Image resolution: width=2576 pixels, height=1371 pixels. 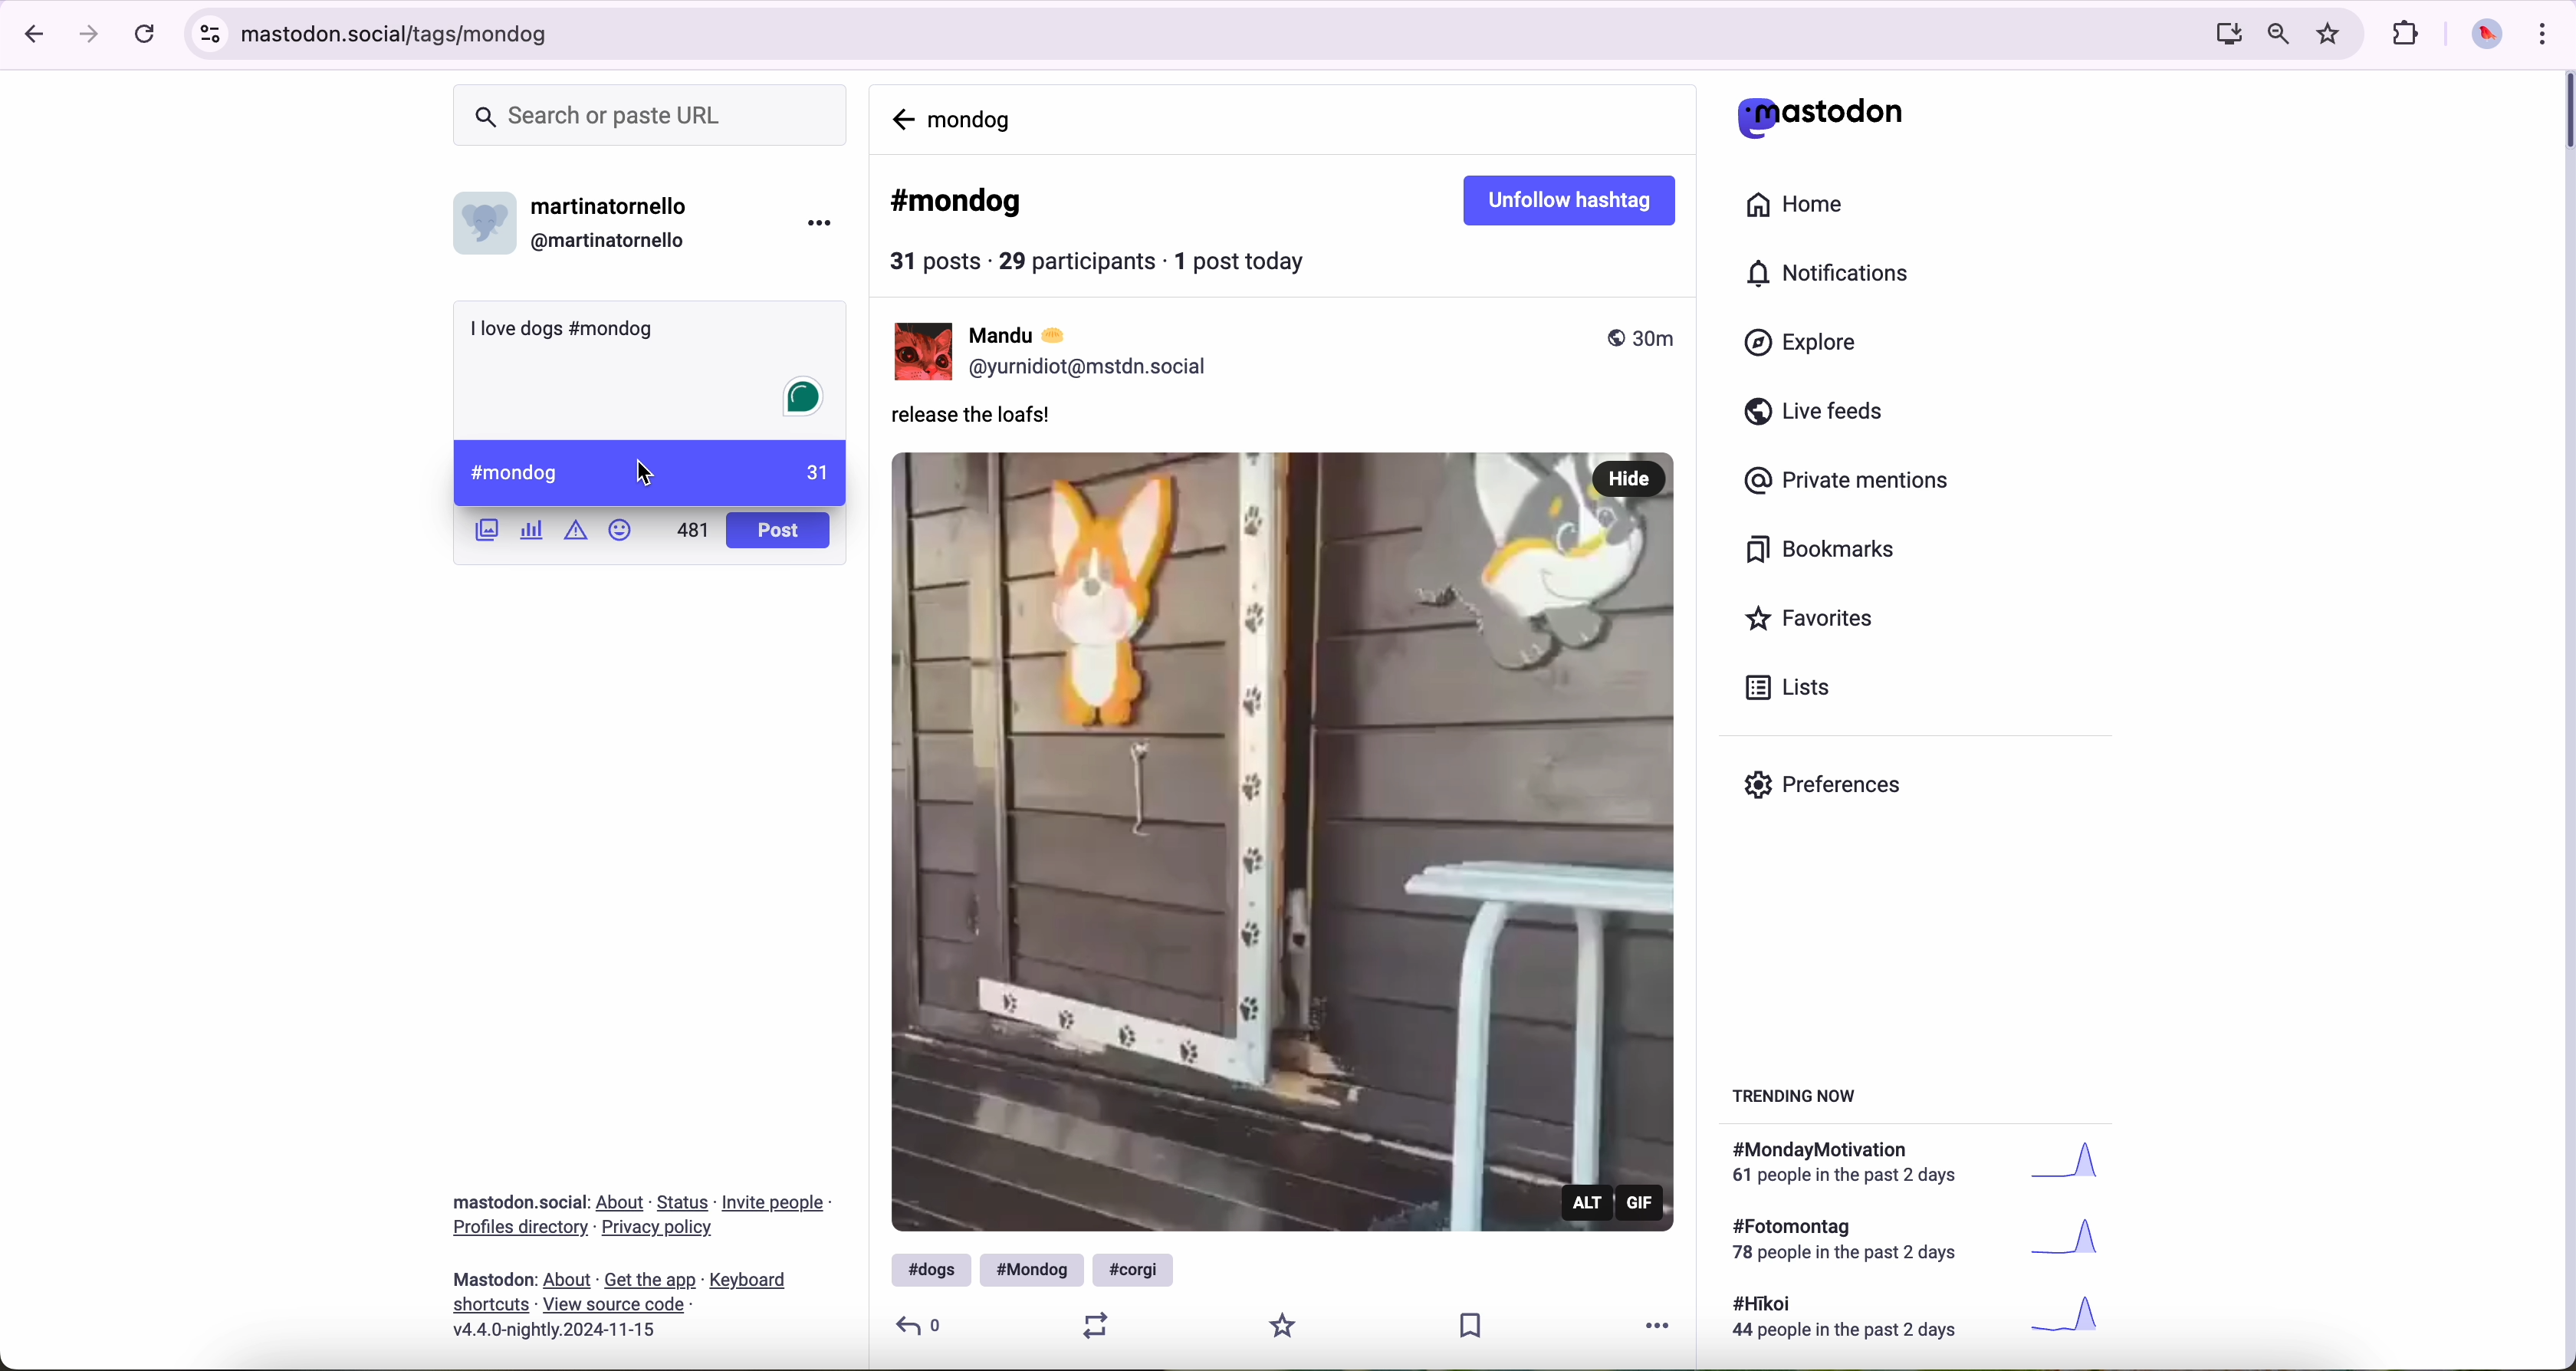 What do you see at coordinates (1826, 787) in the screenshot?
I see `preferences` at bounding box center [1826, 787].